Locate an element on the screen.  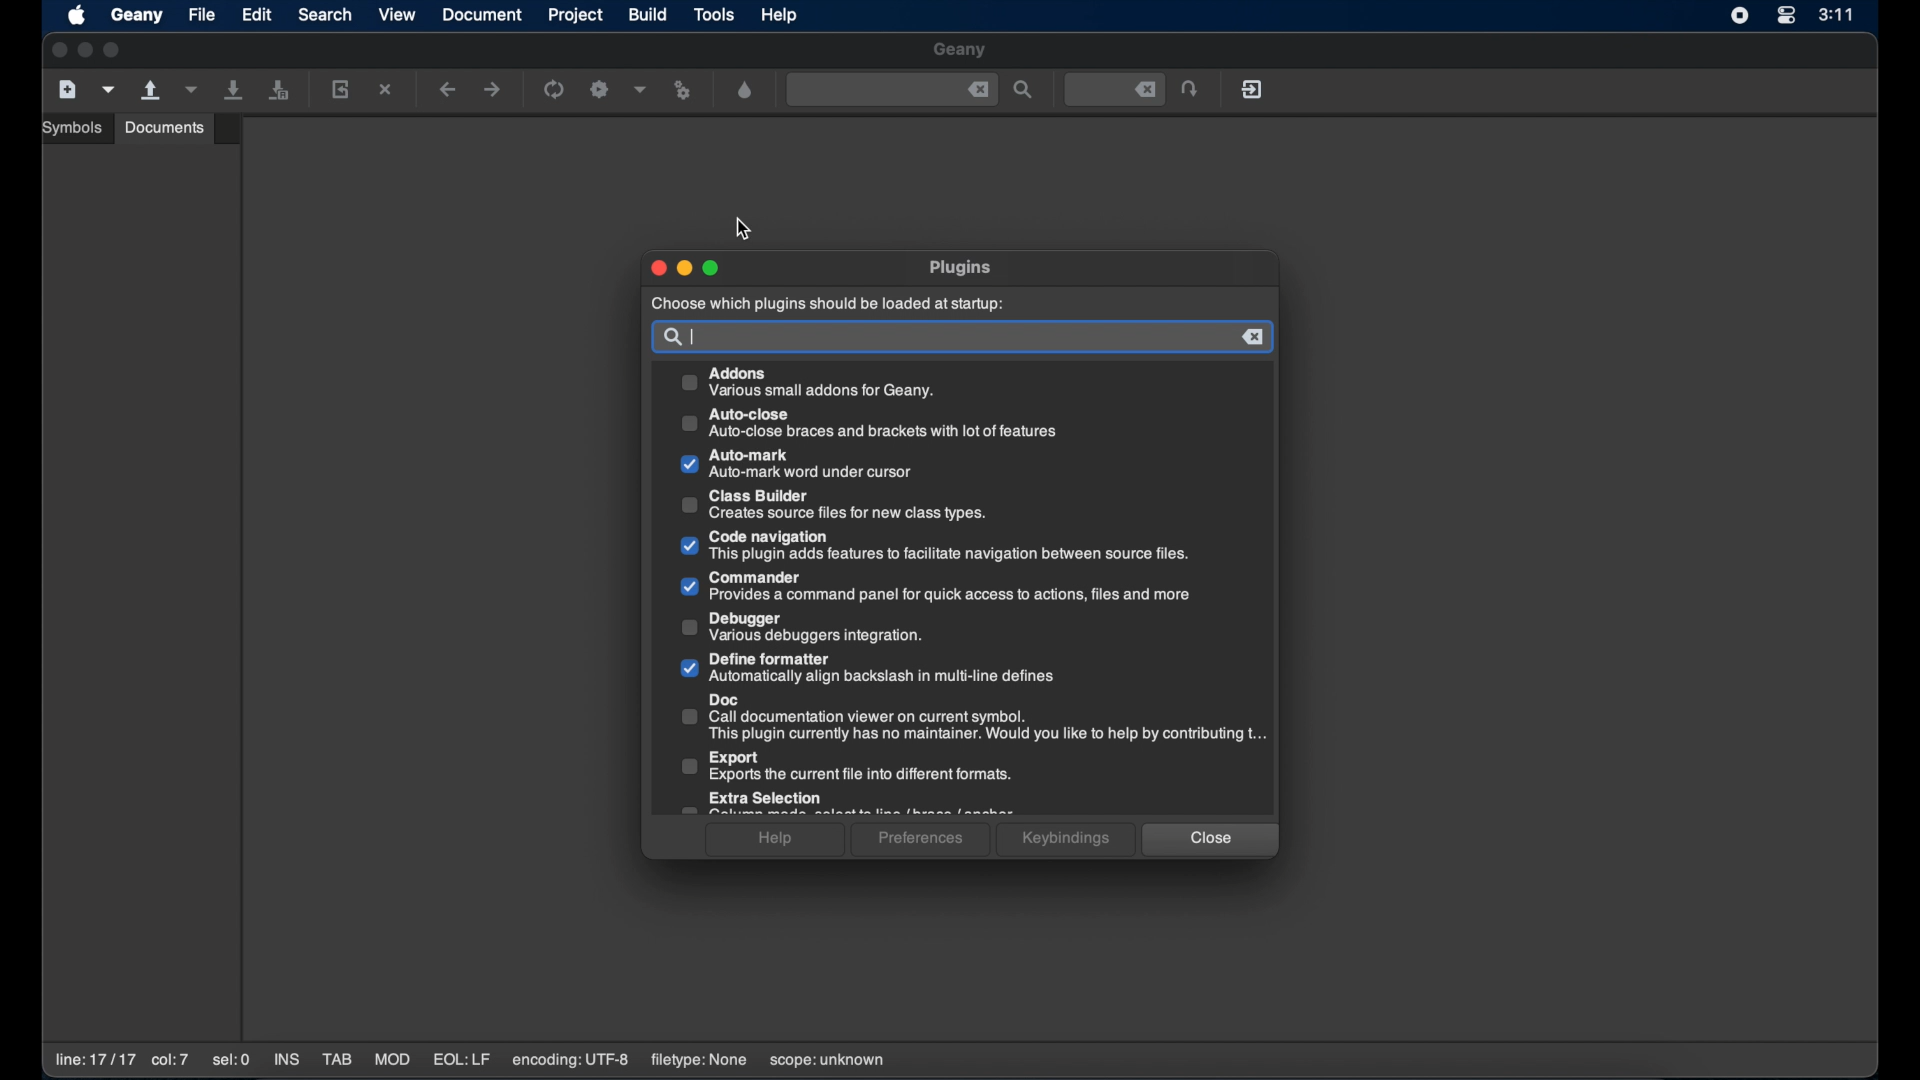
save all open files is located at coordinates (279, 91).